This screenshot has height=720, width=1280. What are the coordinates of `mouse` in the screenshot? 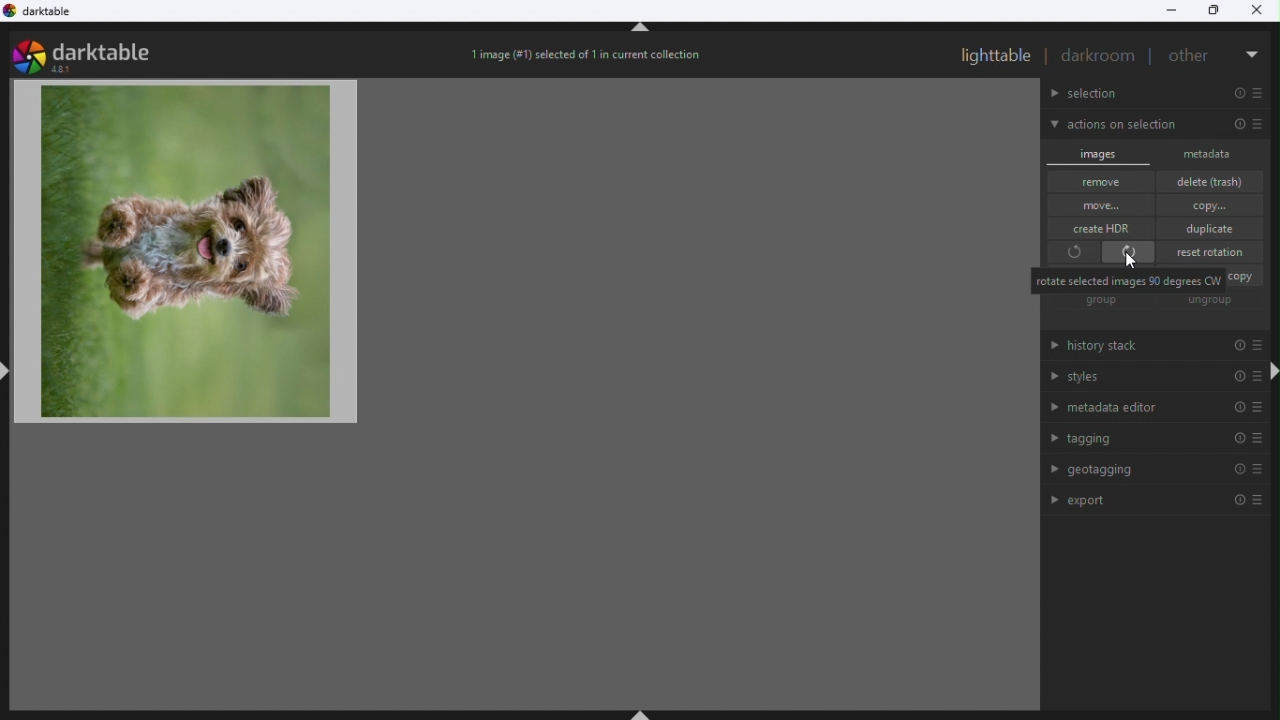 It's located at (1132, 261).